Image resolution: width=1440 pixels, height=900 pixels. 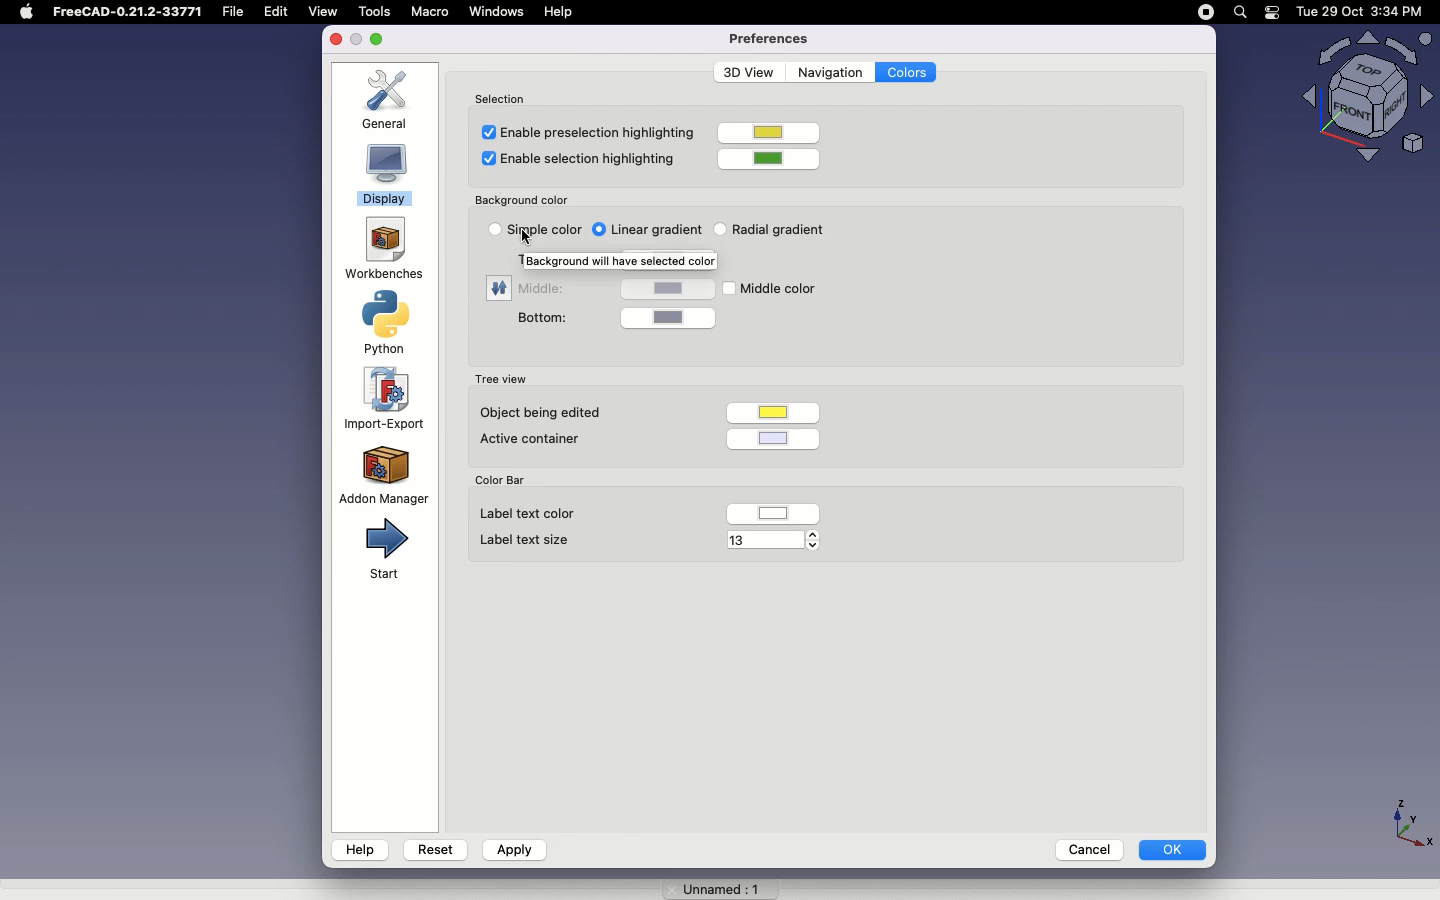 I want to click on settings, so click(x=497, y=287).